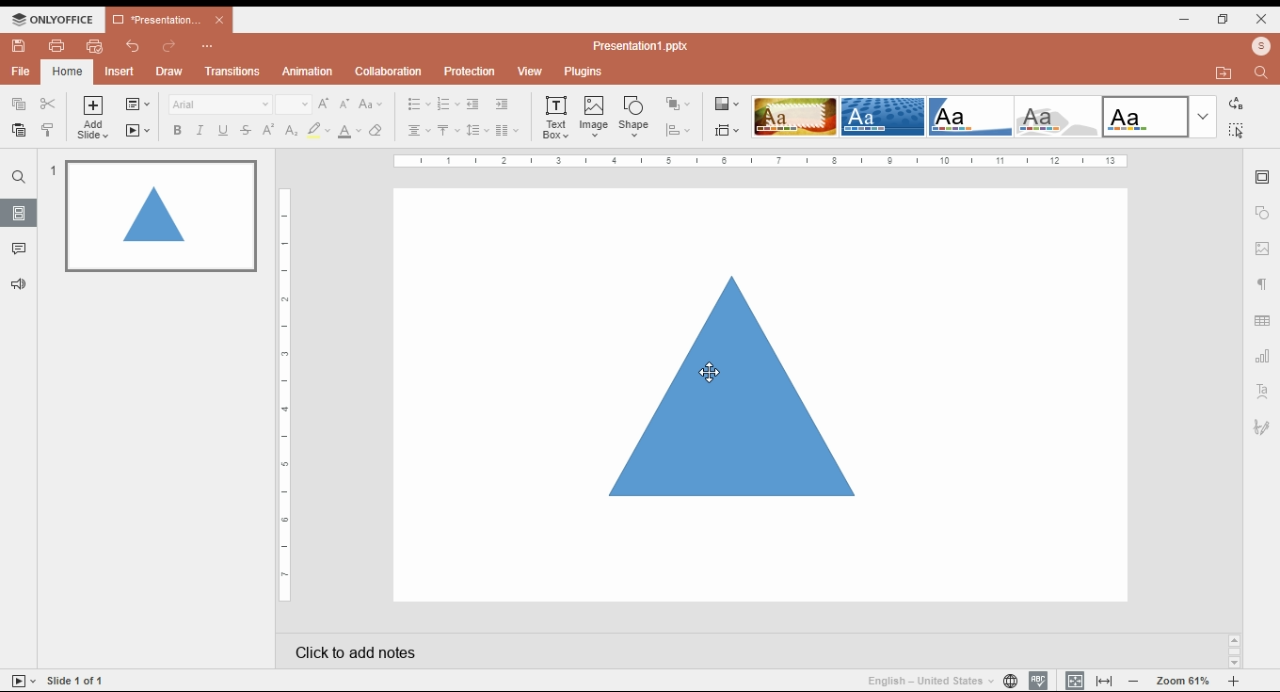 The height and width of the screenshot is (692, 1280). I want to click on collaboration, so click(389, 73).